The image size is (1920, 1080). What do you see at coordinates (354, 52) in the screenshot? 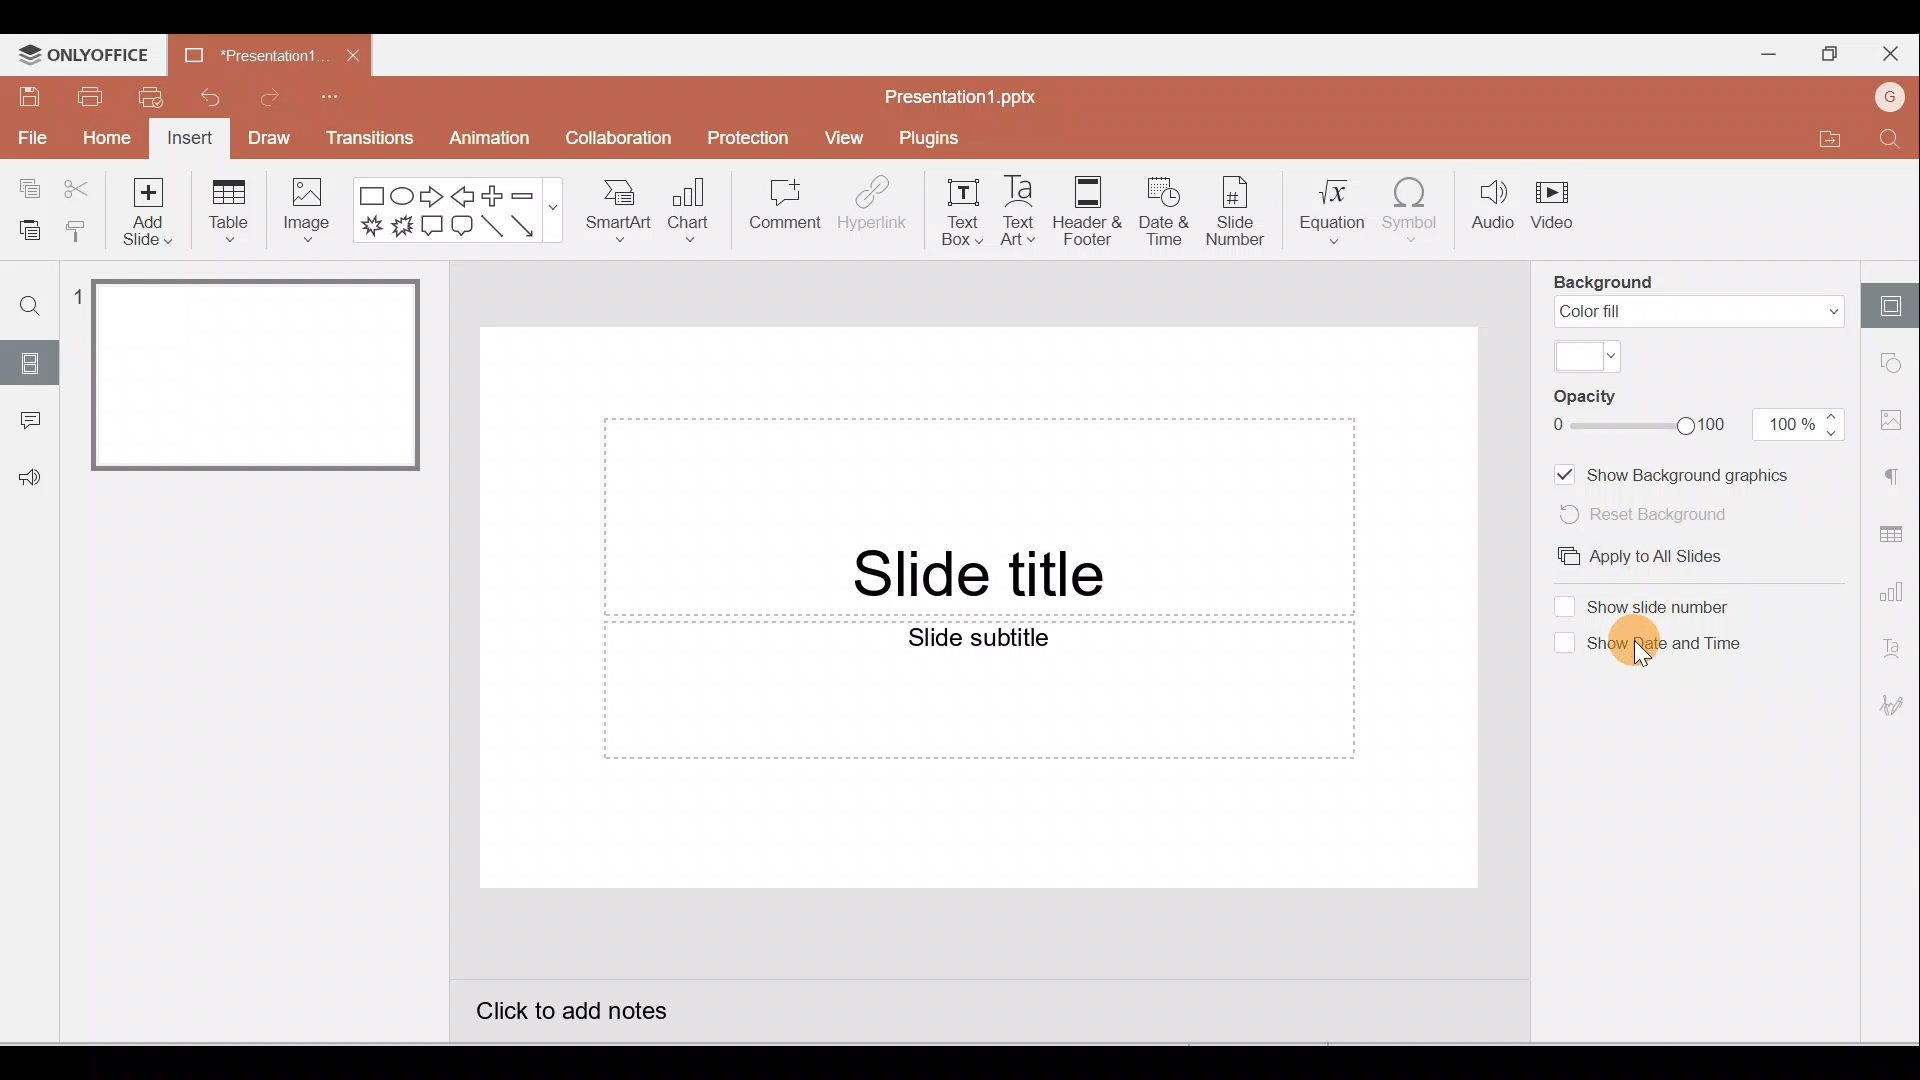
I see `Close` at bounding box center [354, 52].